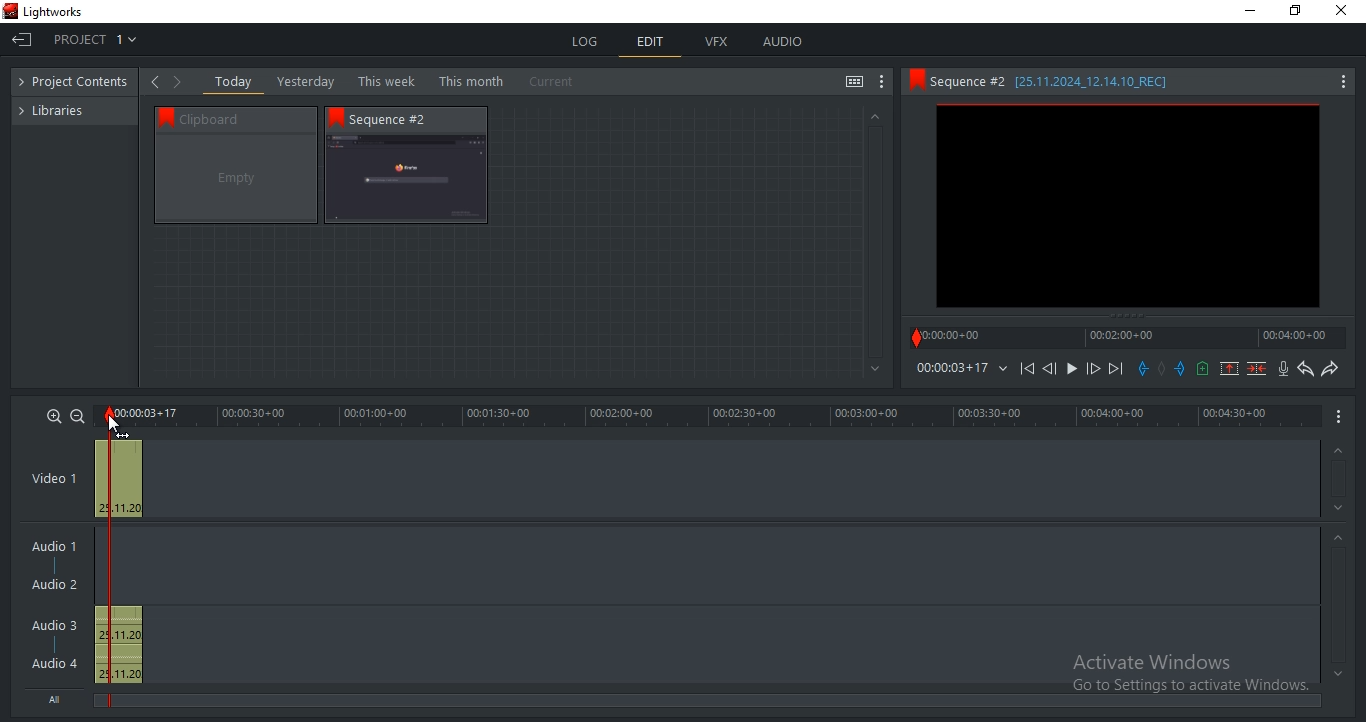 Image resolution: width=1366 pixels, height=722 pixels. I want to click on Exit project, so click(25, 42).